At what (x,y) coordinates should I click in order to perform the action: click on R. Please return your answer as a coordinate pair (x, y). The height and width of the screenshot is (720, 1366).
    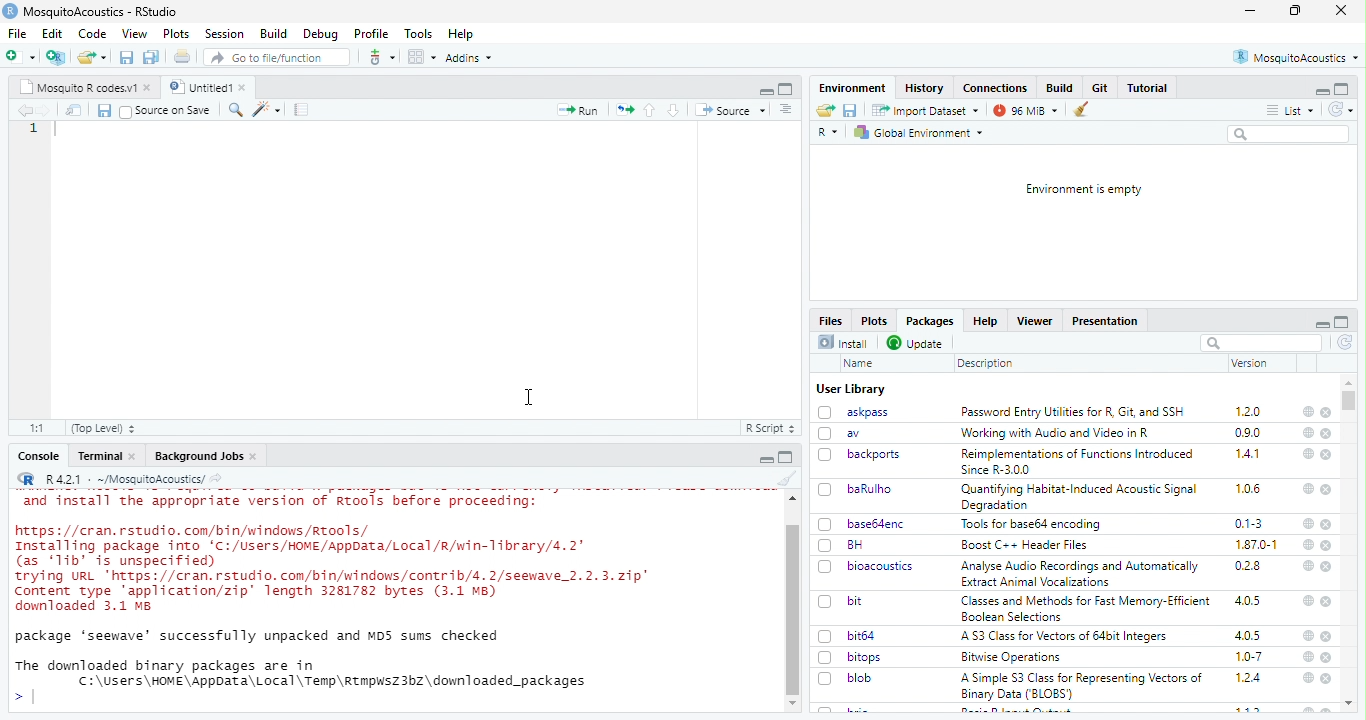
    Looking at the image, I should click on (828, 133).